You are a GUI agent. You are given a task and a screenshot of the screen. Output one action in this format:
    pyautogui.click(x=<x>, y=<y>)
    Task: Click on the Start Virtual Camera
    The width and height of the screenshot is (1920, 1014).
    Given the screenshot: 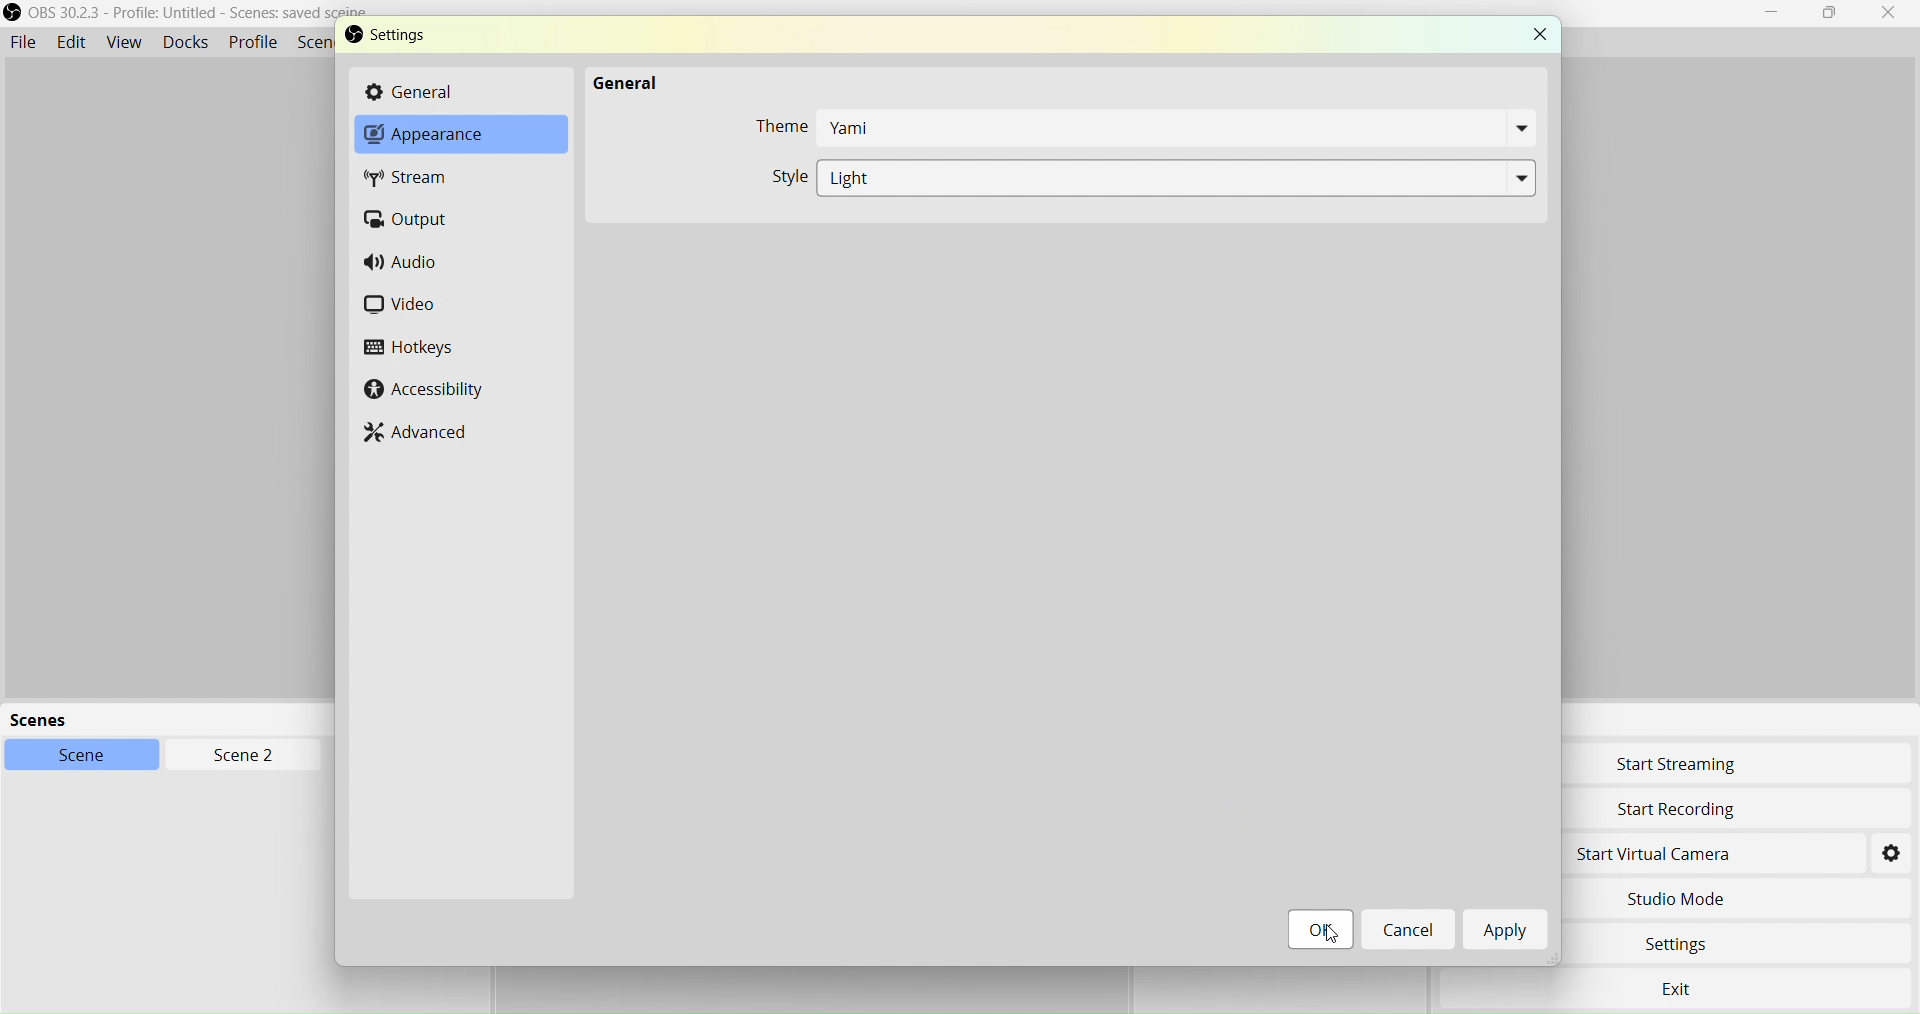 What is the action you would take?
    pyautogui.click(x=1706, y=857)
    